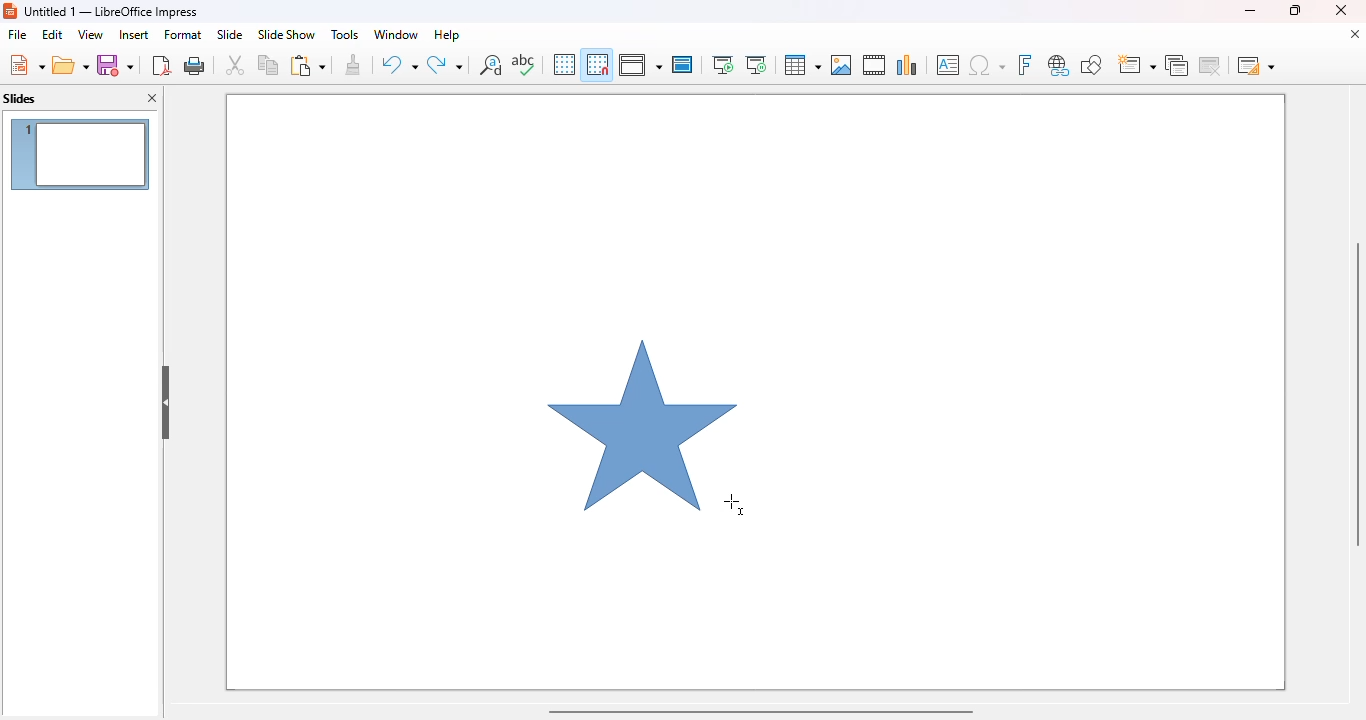 This screenshot has width=1366, height=720. I want to click on horizontal scroll bar, so click(759, 710).